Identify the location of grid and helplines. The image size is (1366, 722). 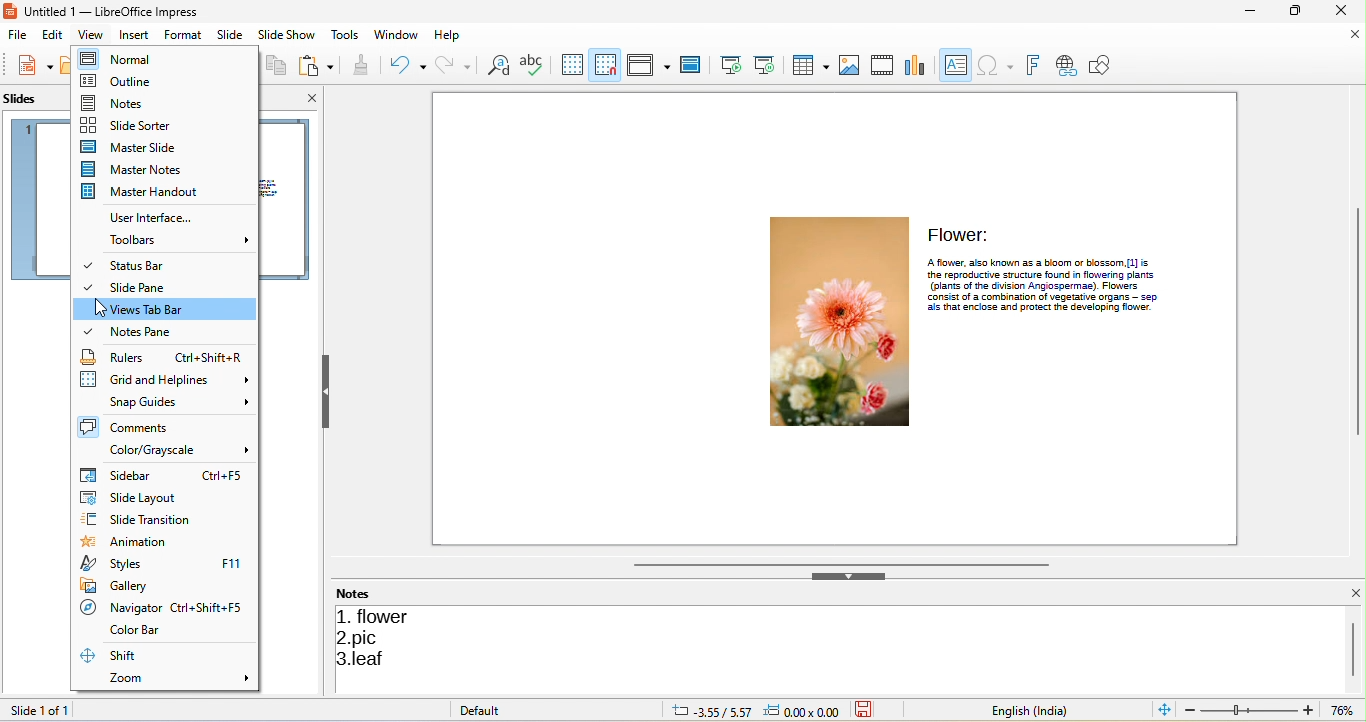
(168, 380).